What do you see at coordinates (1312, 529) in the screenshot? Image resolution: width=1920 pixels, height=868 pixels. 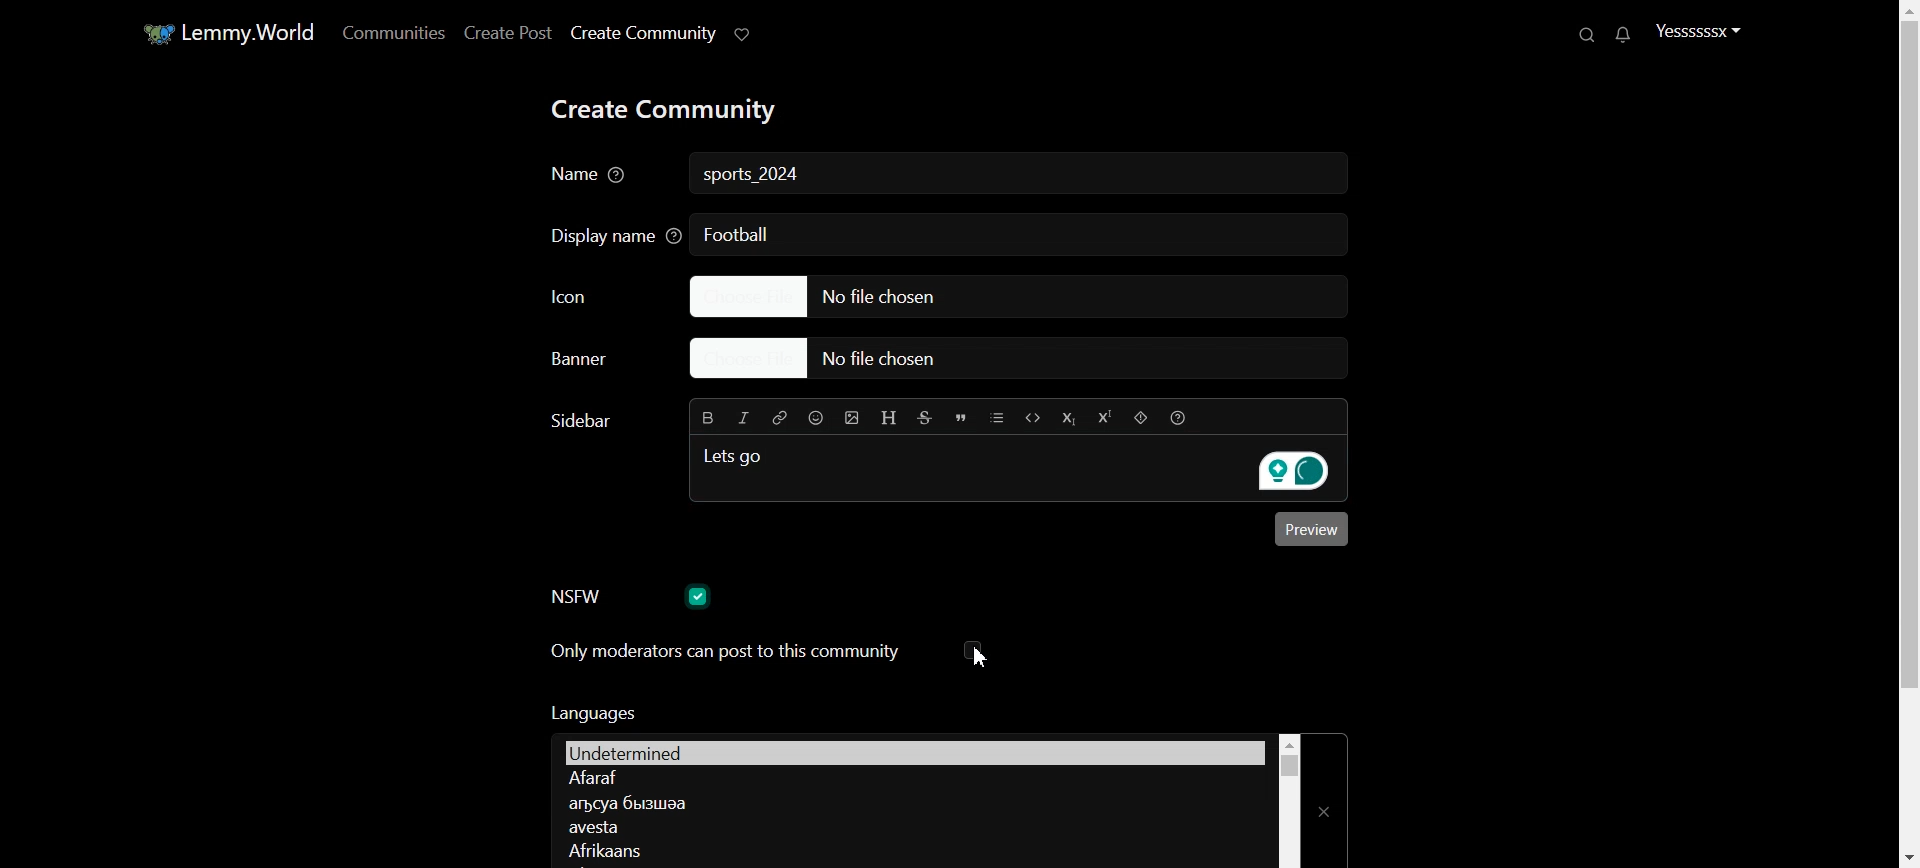 I see `Preview` at bounding box center [1312, 529].